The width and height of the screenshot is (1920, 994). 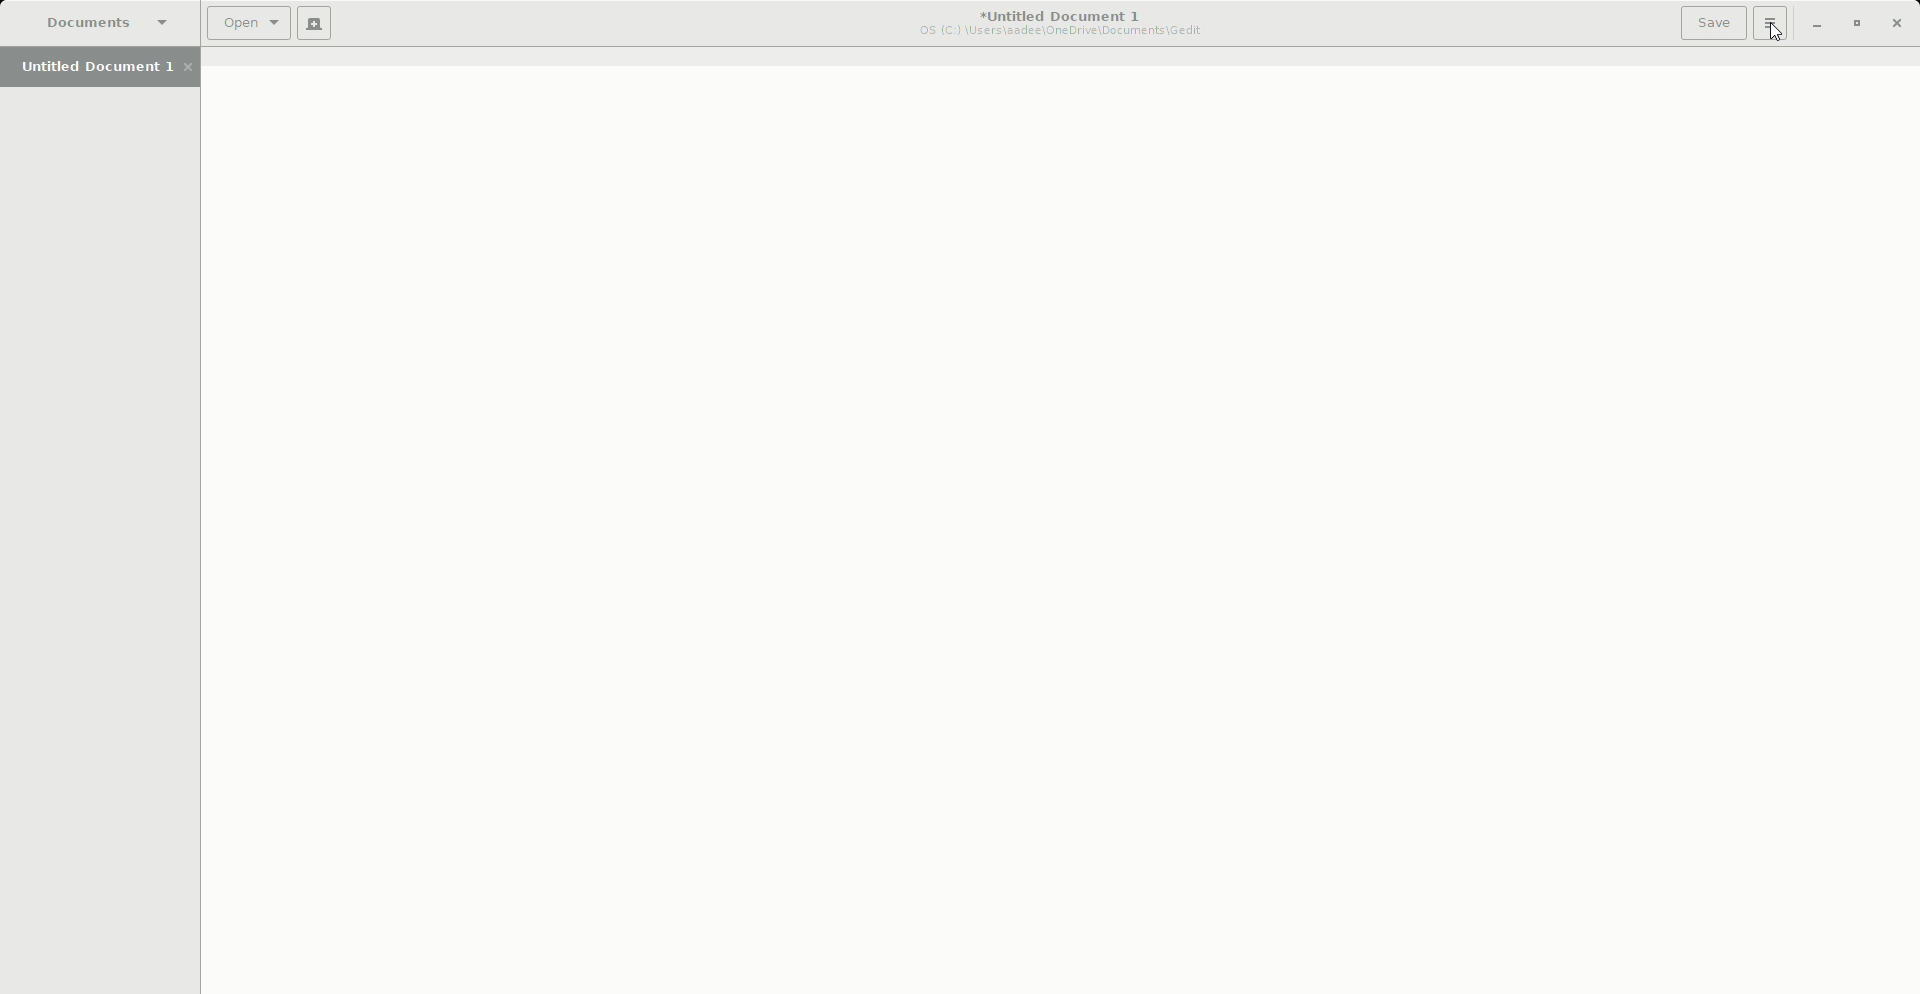 I want to click on Documents, so click(x=97, y=22).